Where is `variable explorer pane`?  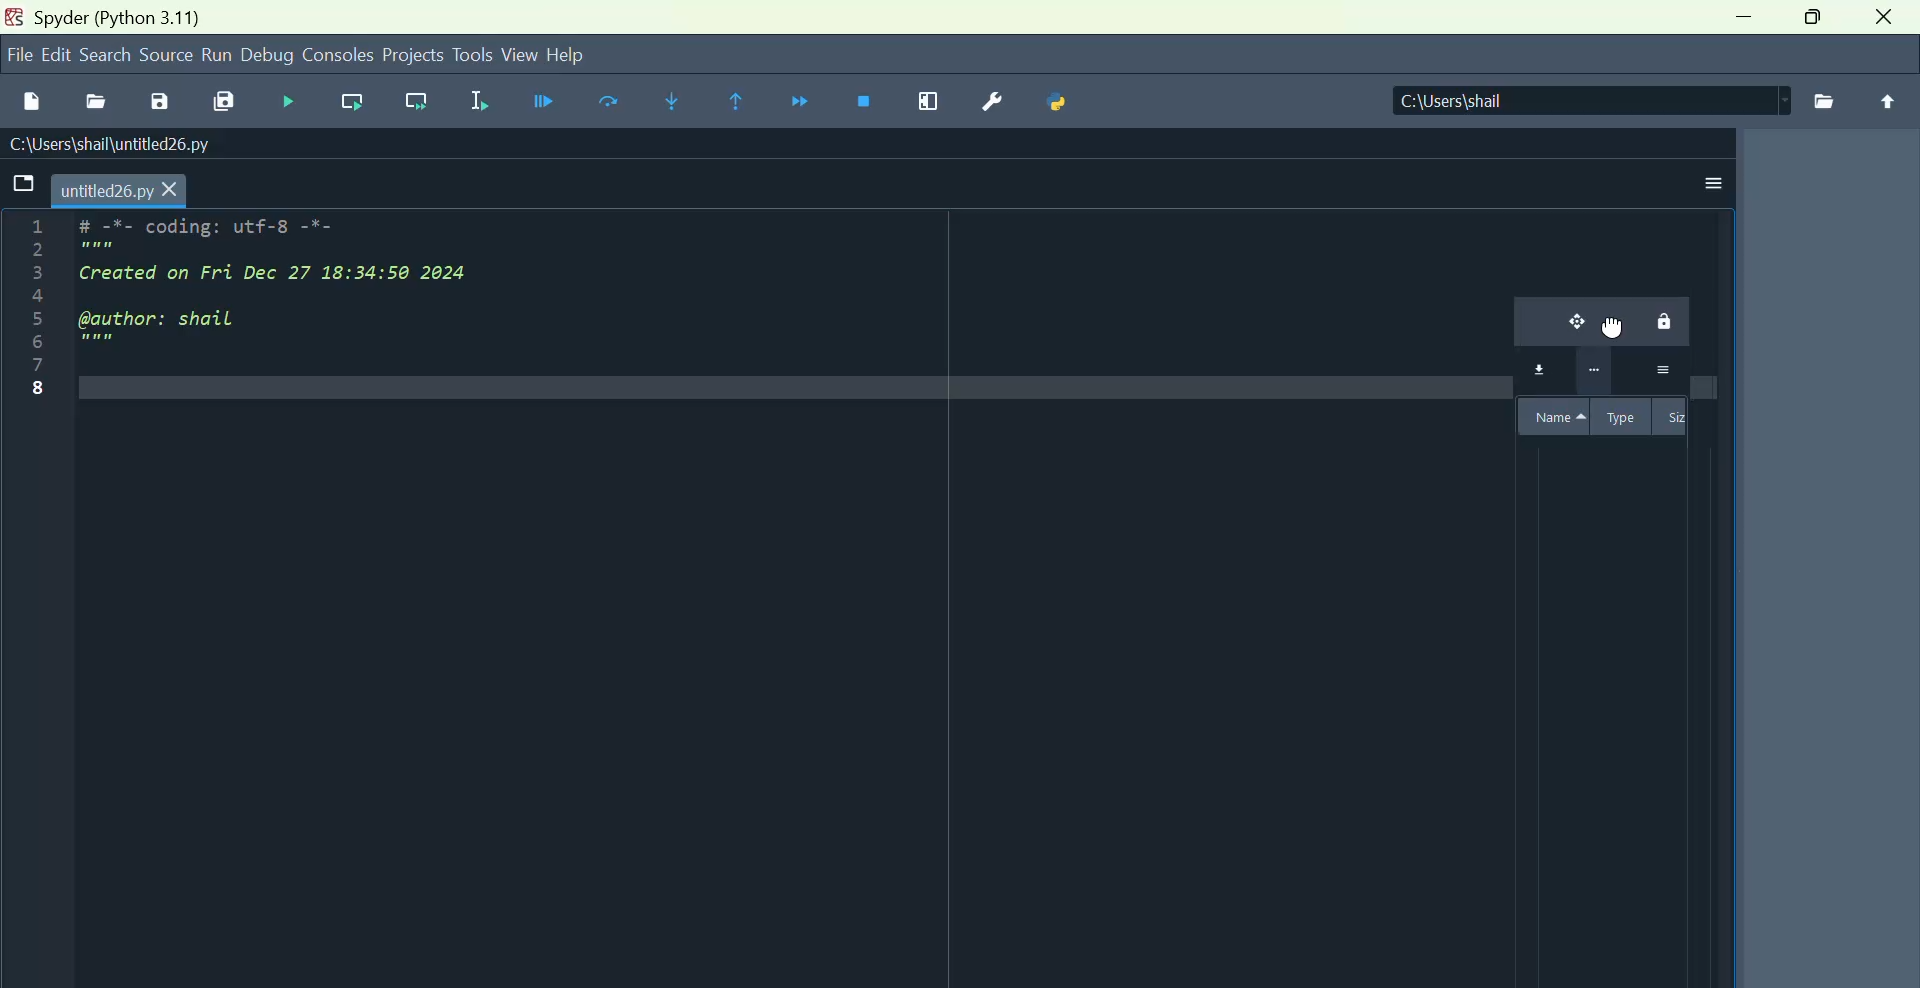
variable explorer pane is located at coordinates (1620, 642).